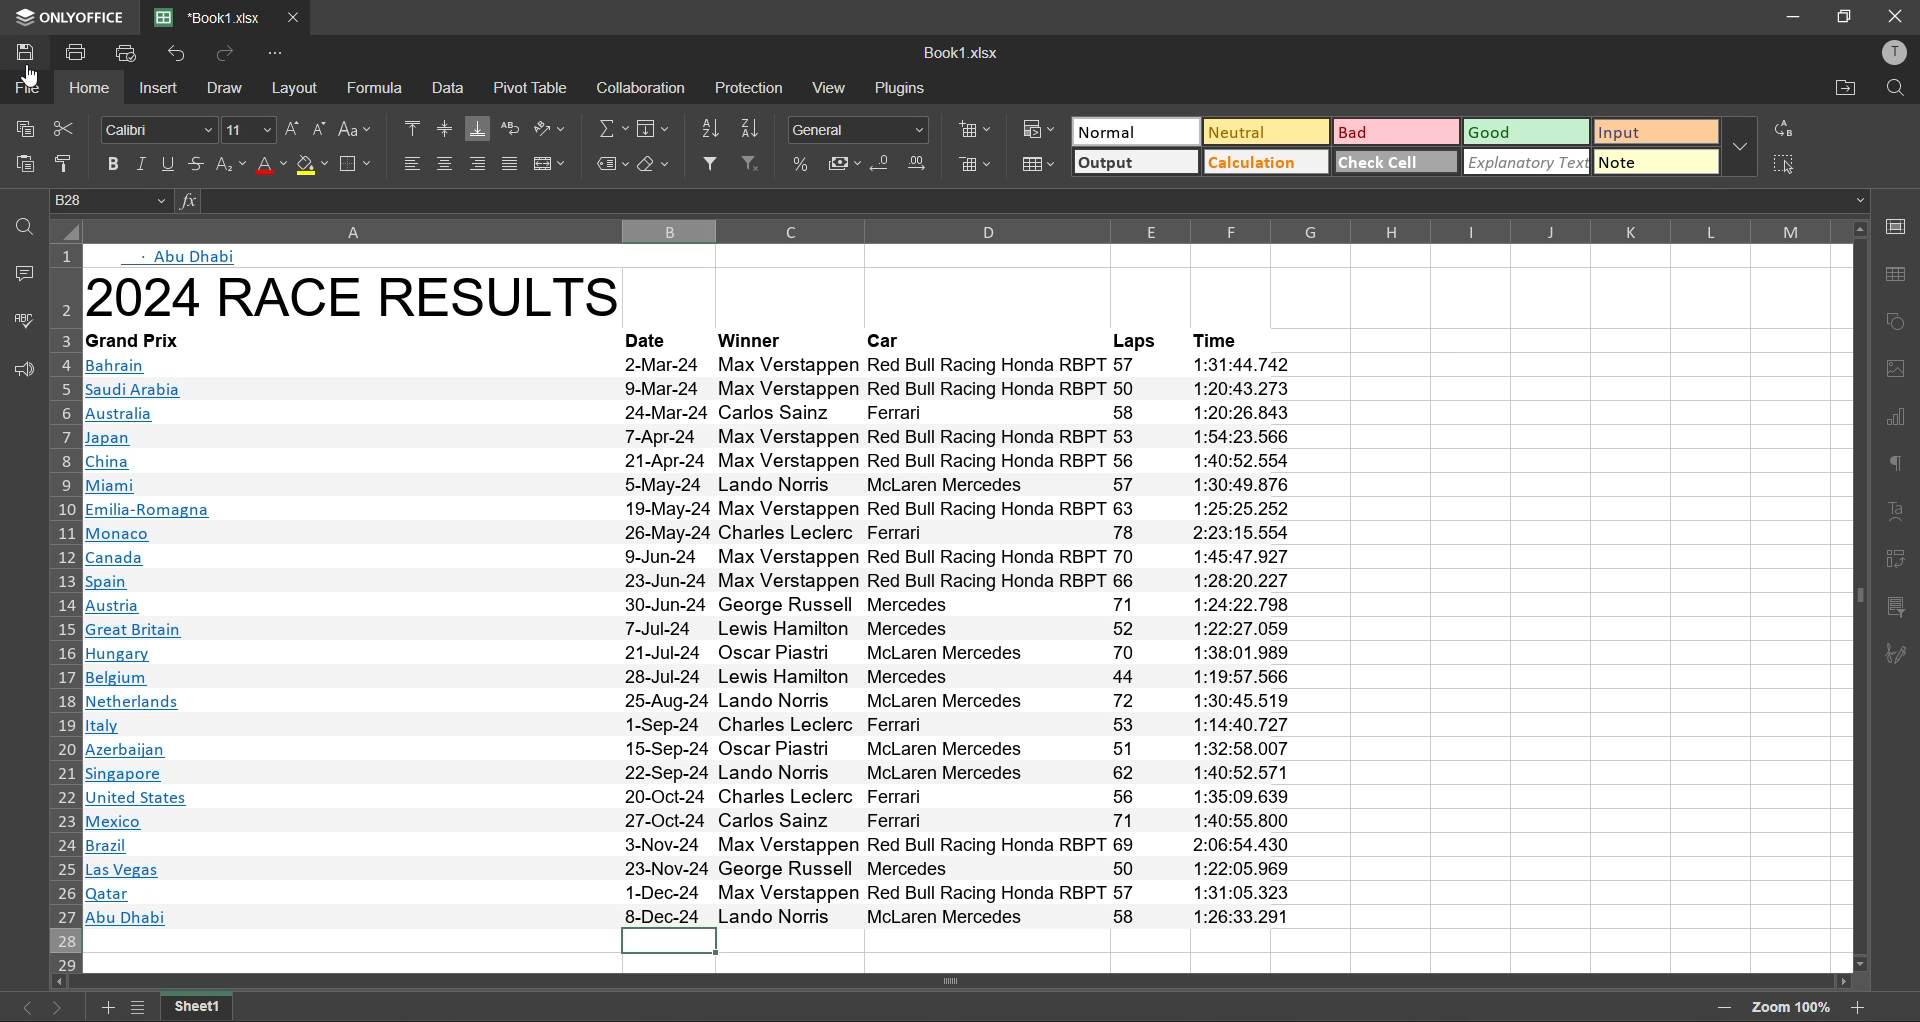 The image size is (1920, 1022). I want to click on column names, so click(958, 230).